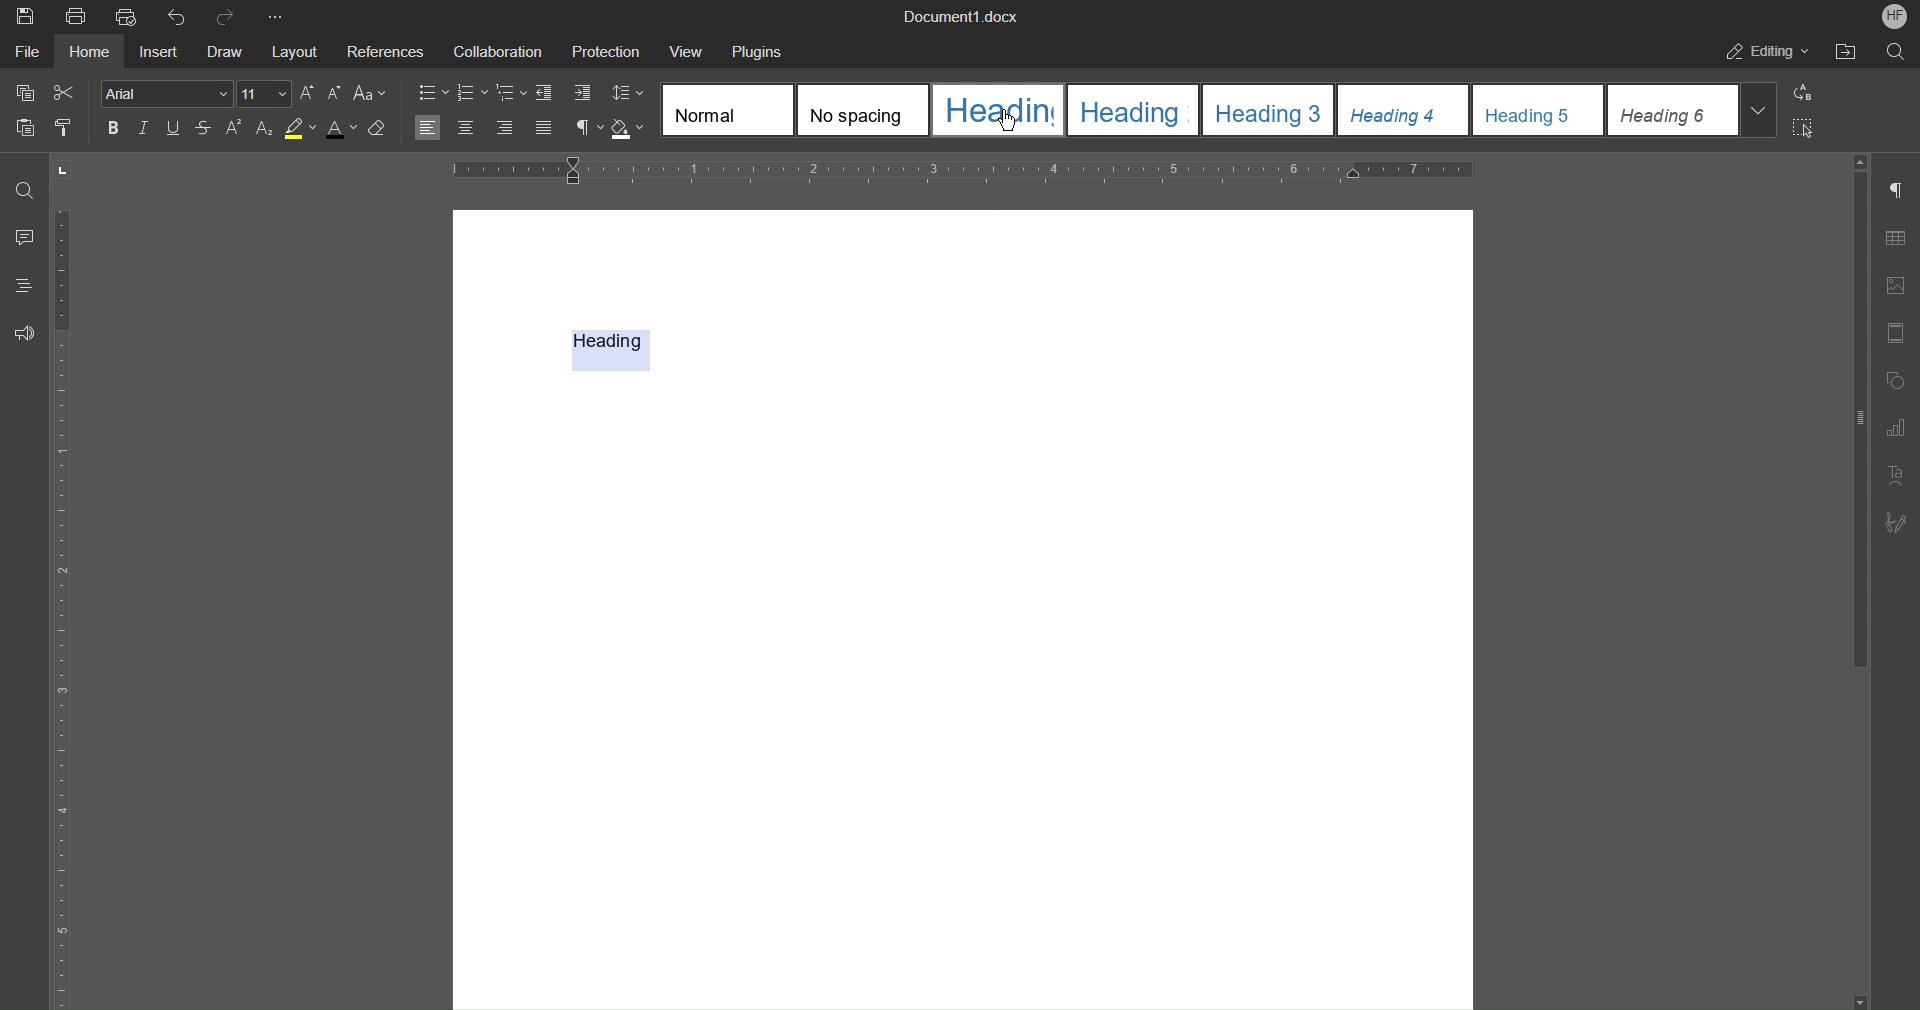 Image resolution: width=1920 pixels, height=1010 pixels. Describe the element at coordinates (22, 17) in the screenshot. I see `New` at that location.